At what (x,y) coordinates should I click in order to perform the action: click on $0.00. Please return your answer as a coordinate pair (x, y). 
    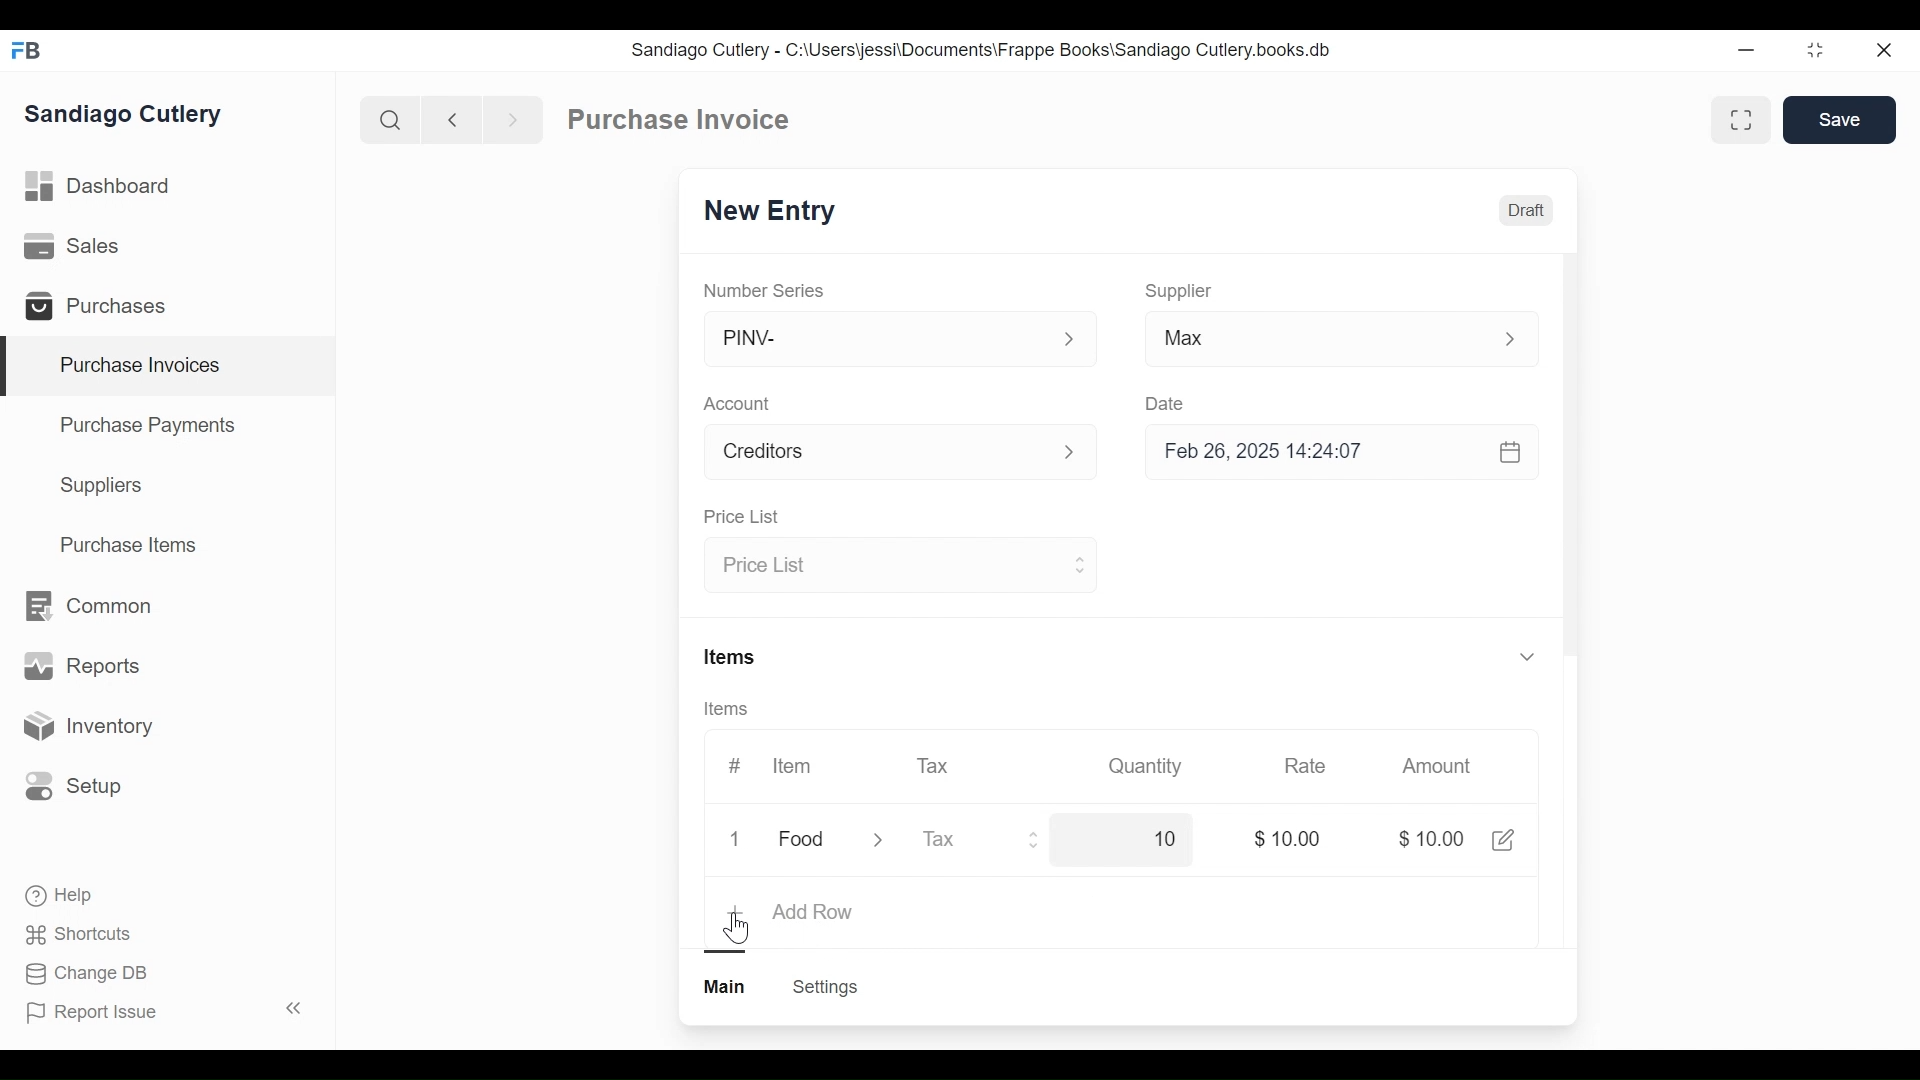
    Looking at the image, I should click on (1293, 839).